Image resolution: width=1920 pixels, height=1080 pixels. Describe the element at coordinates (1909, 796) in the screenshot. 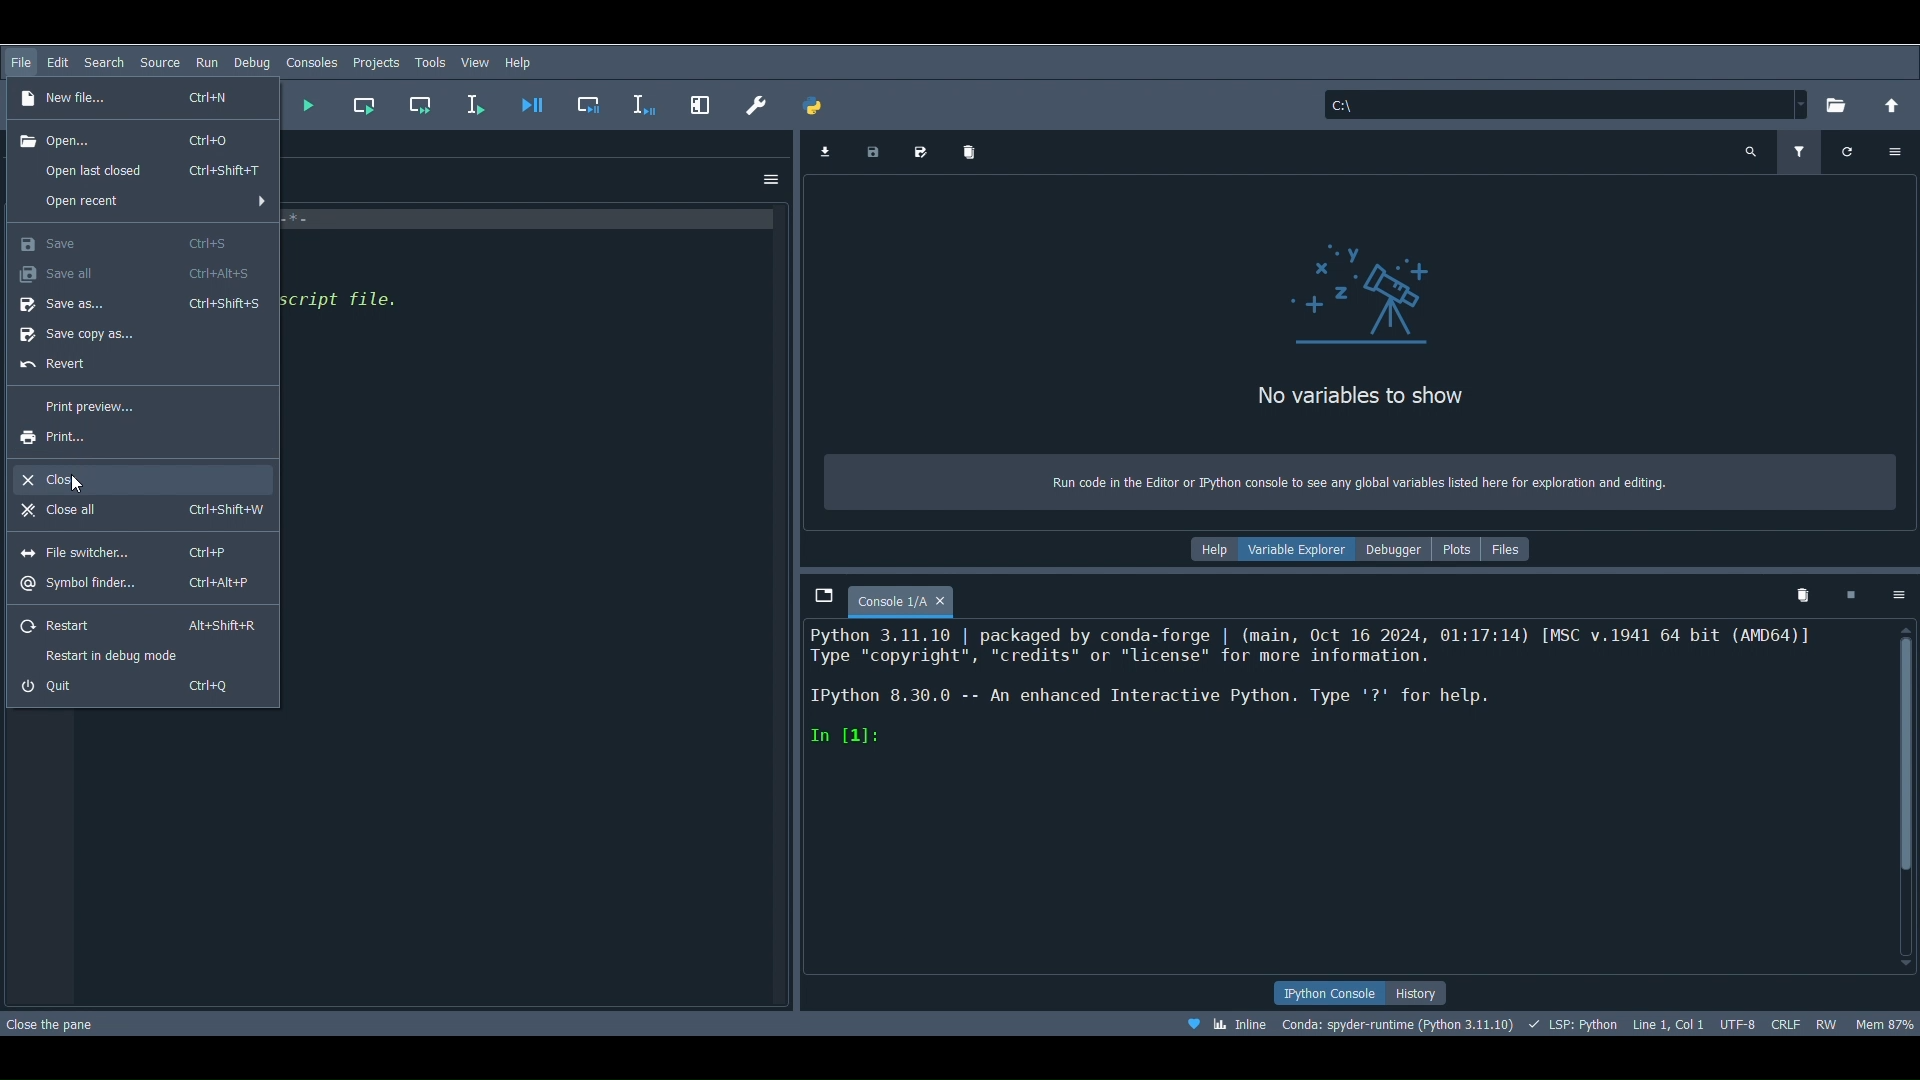

I see `Scrollbar` at that location.